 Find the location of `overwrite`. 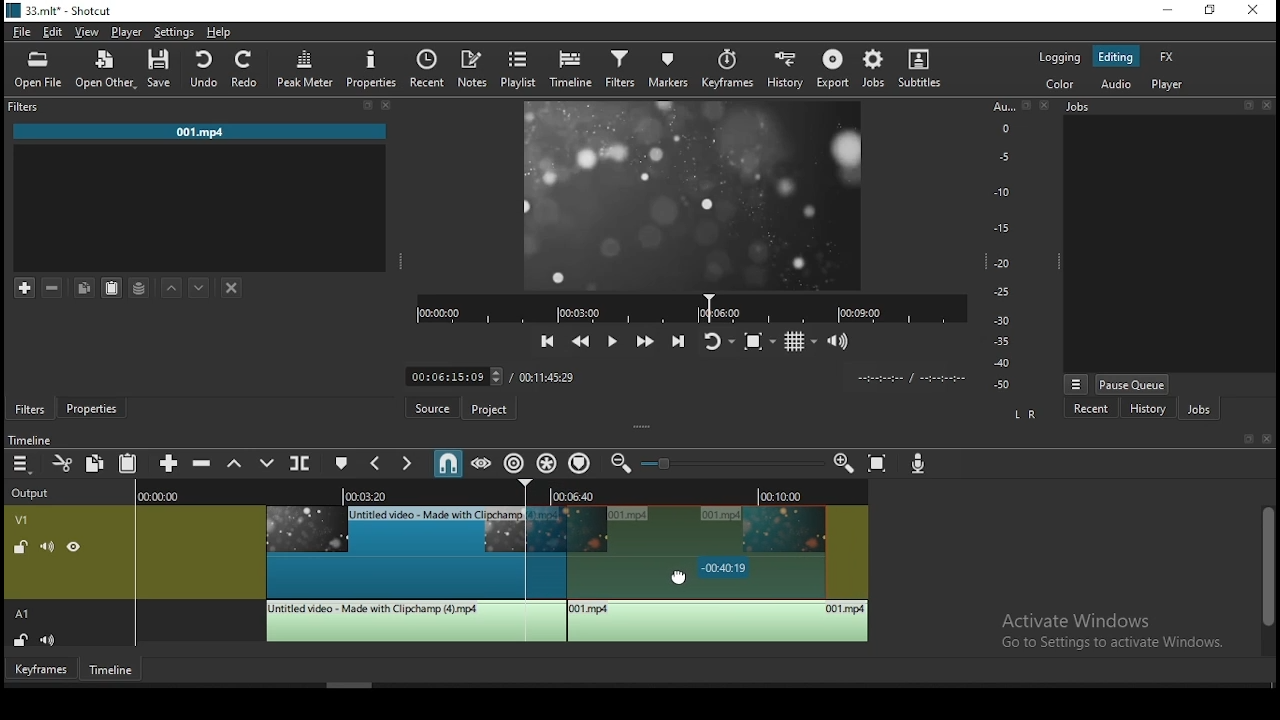

overwrite is located at coordinates (268, 464).